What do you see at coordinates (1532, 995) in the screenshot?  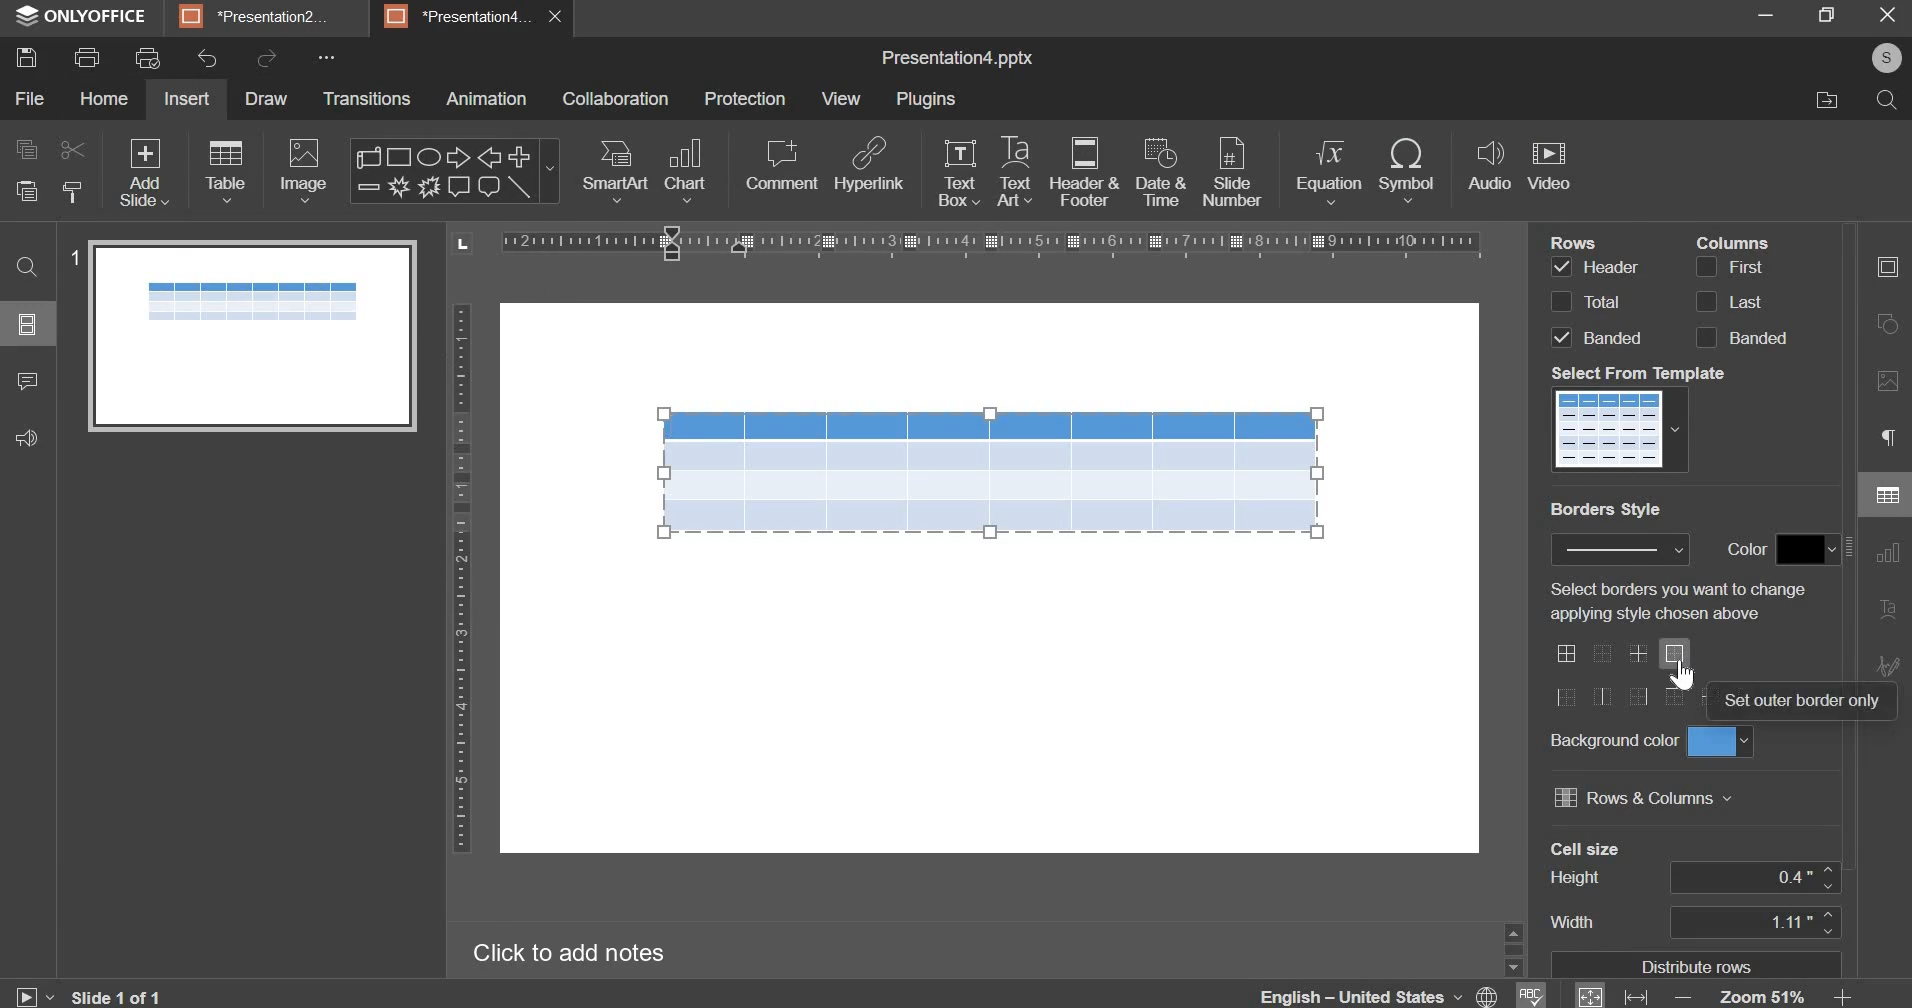 I see `spell checking` at bounding box center [1532, 995].